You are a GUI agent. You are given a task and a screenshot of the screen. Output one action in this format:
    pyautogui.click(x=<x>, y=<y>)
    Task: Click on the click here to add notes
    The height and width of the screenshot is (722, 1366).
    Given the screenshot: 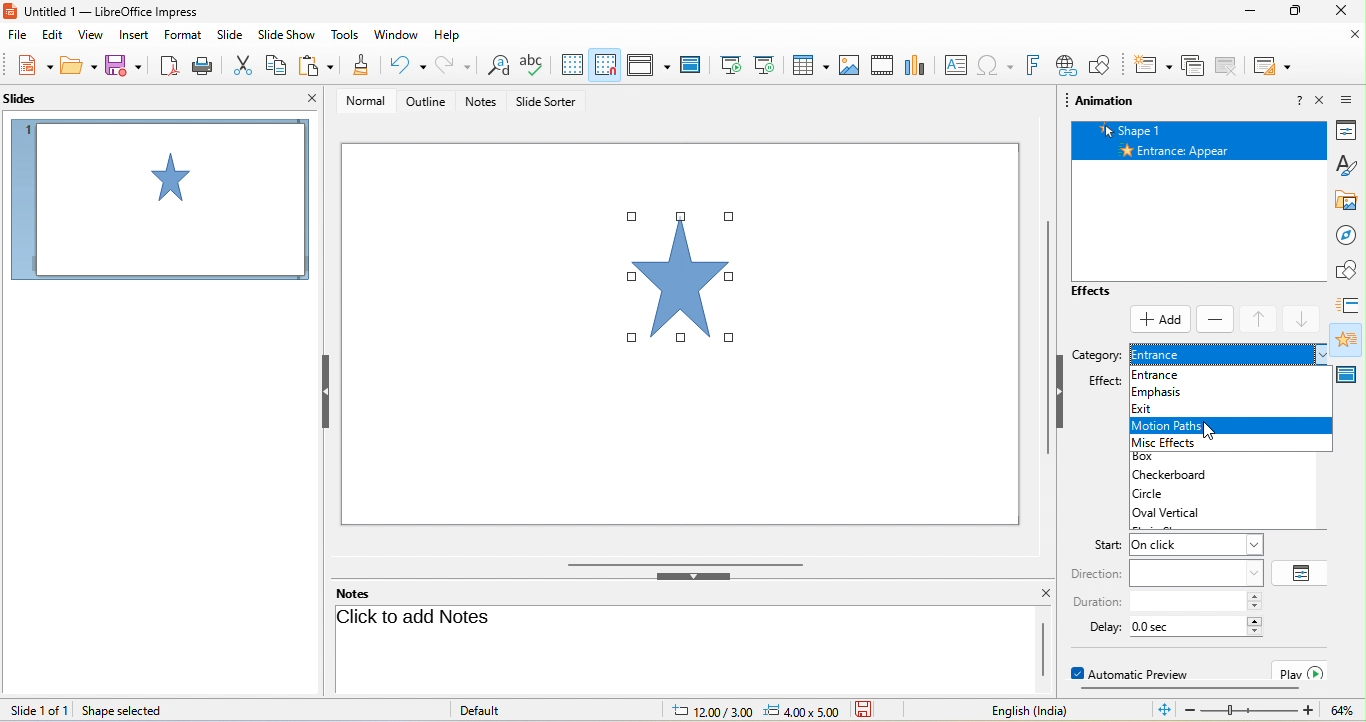 What is the action you would take?
    pyautogui.click(x=680, y=646)
    